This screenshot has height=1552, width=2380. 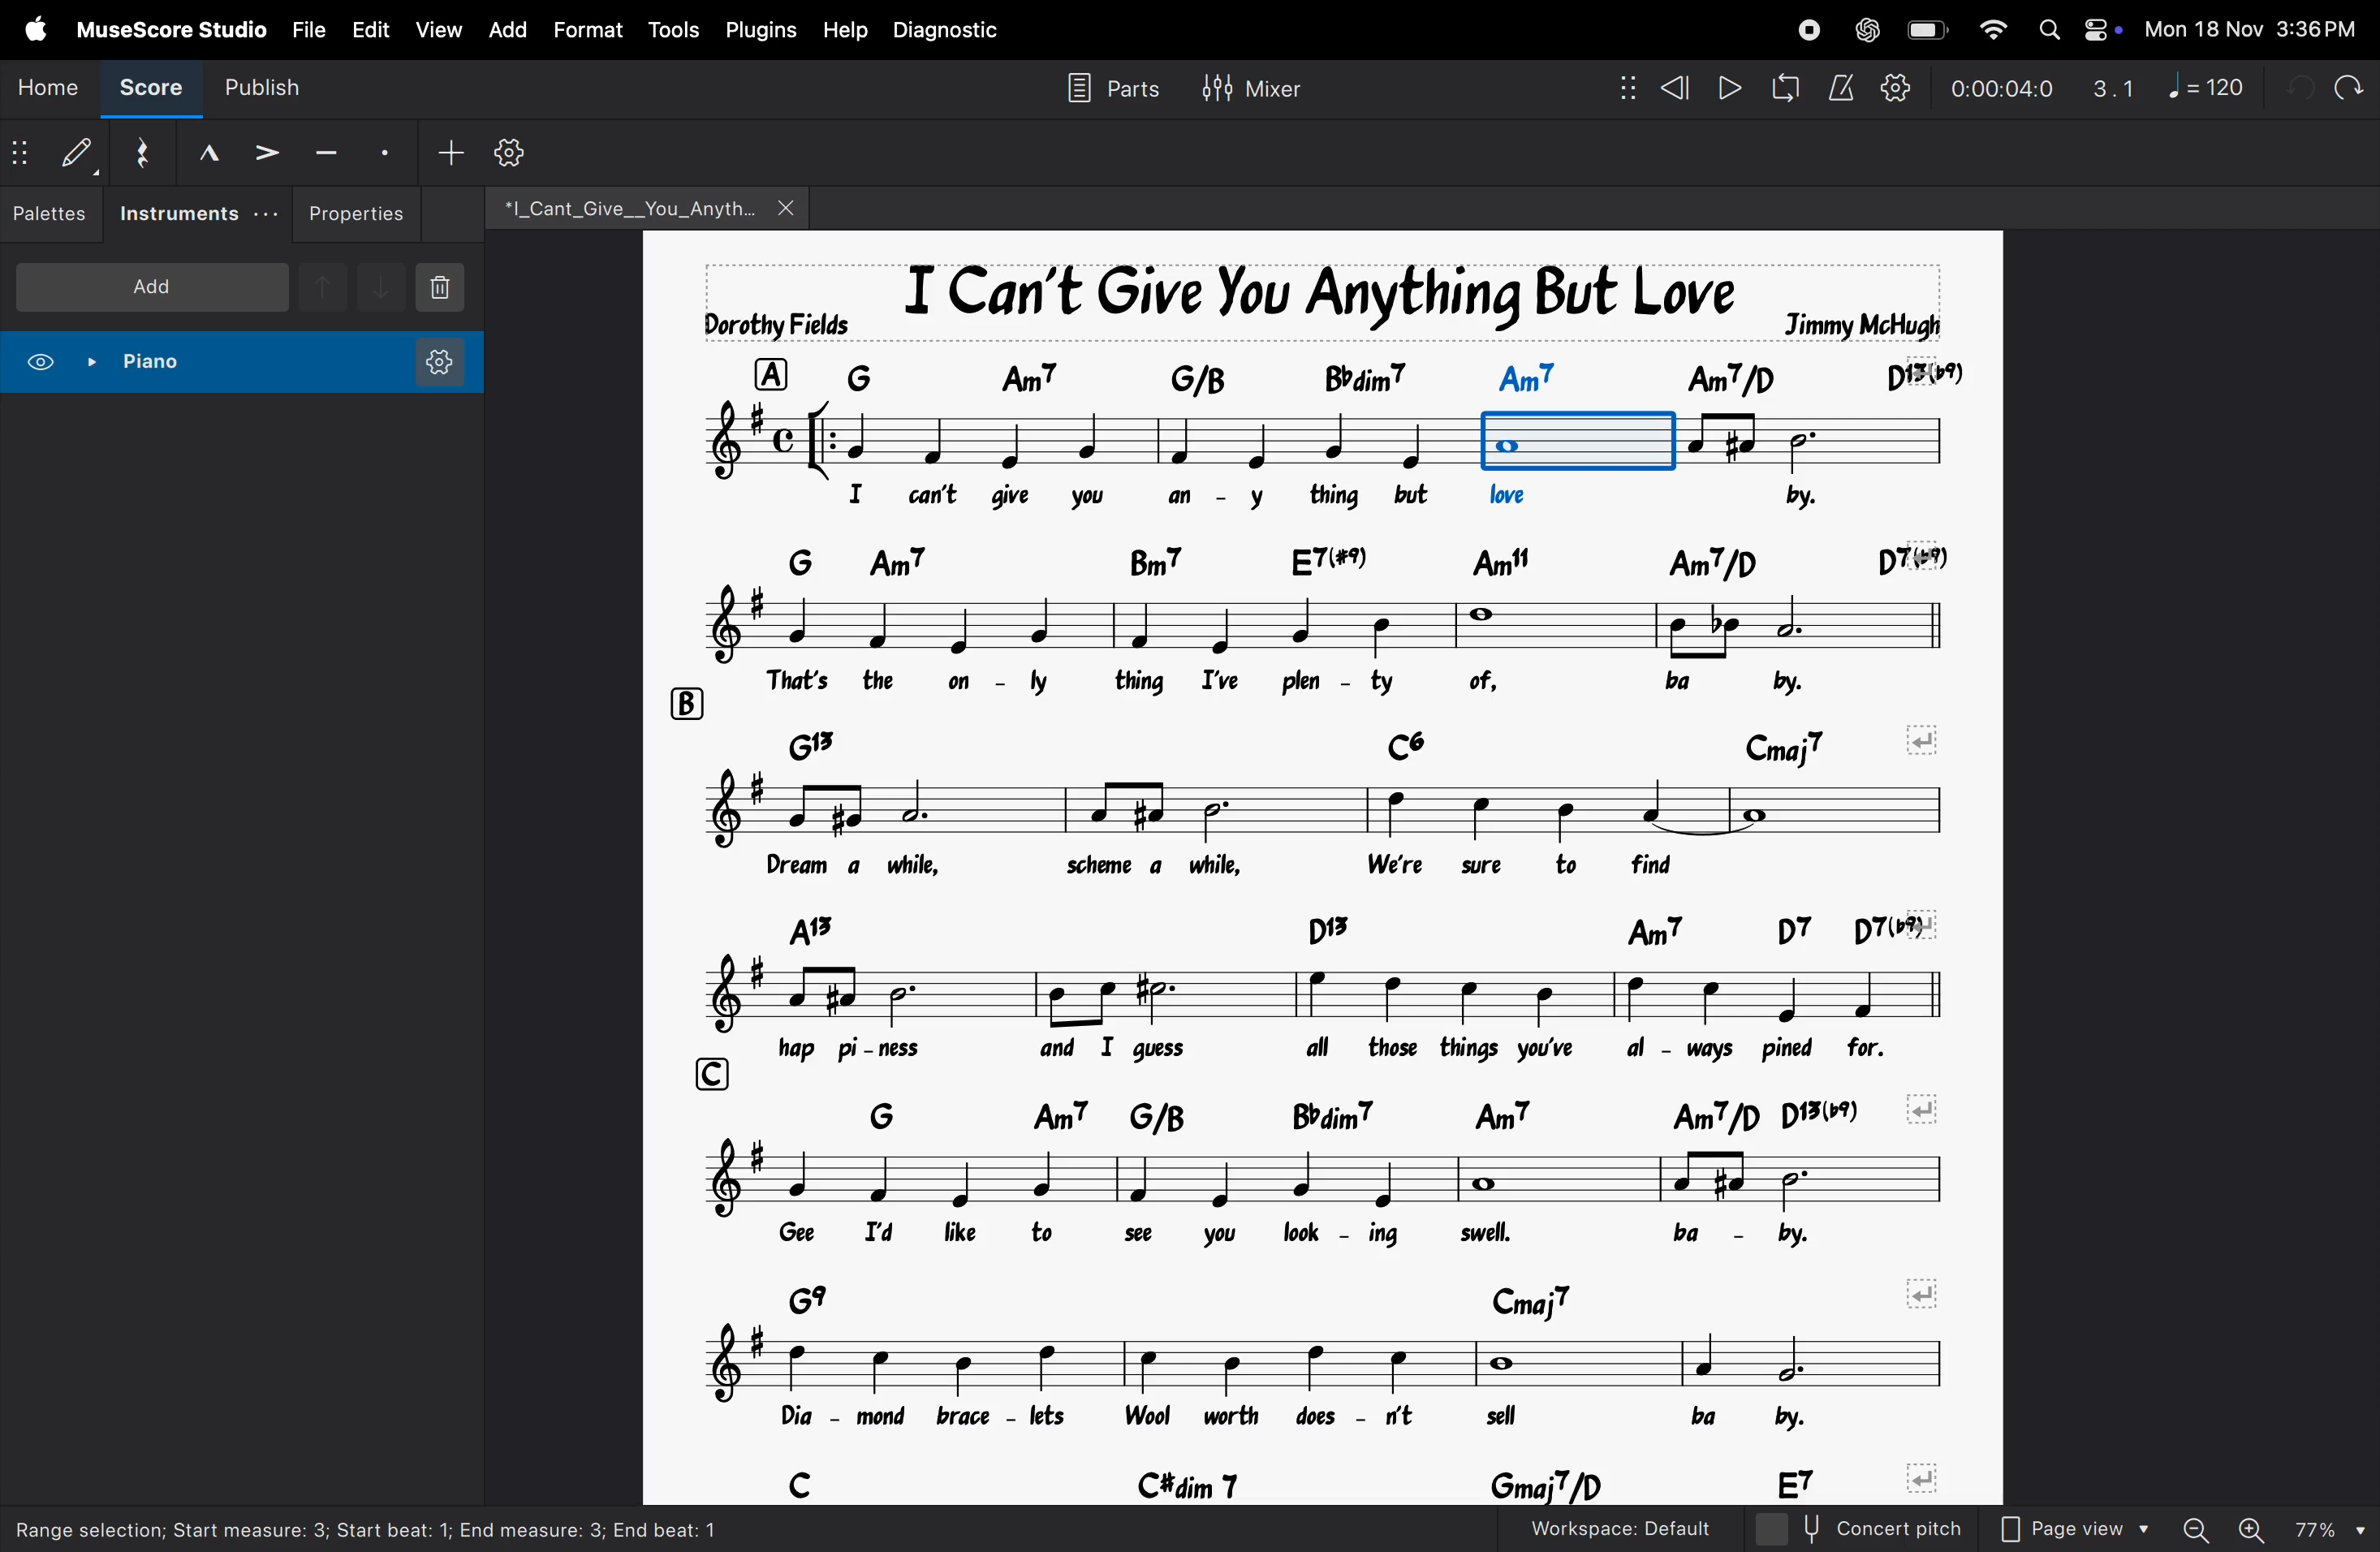 I want to click on chatgpt, so click(x=1864, y=31).